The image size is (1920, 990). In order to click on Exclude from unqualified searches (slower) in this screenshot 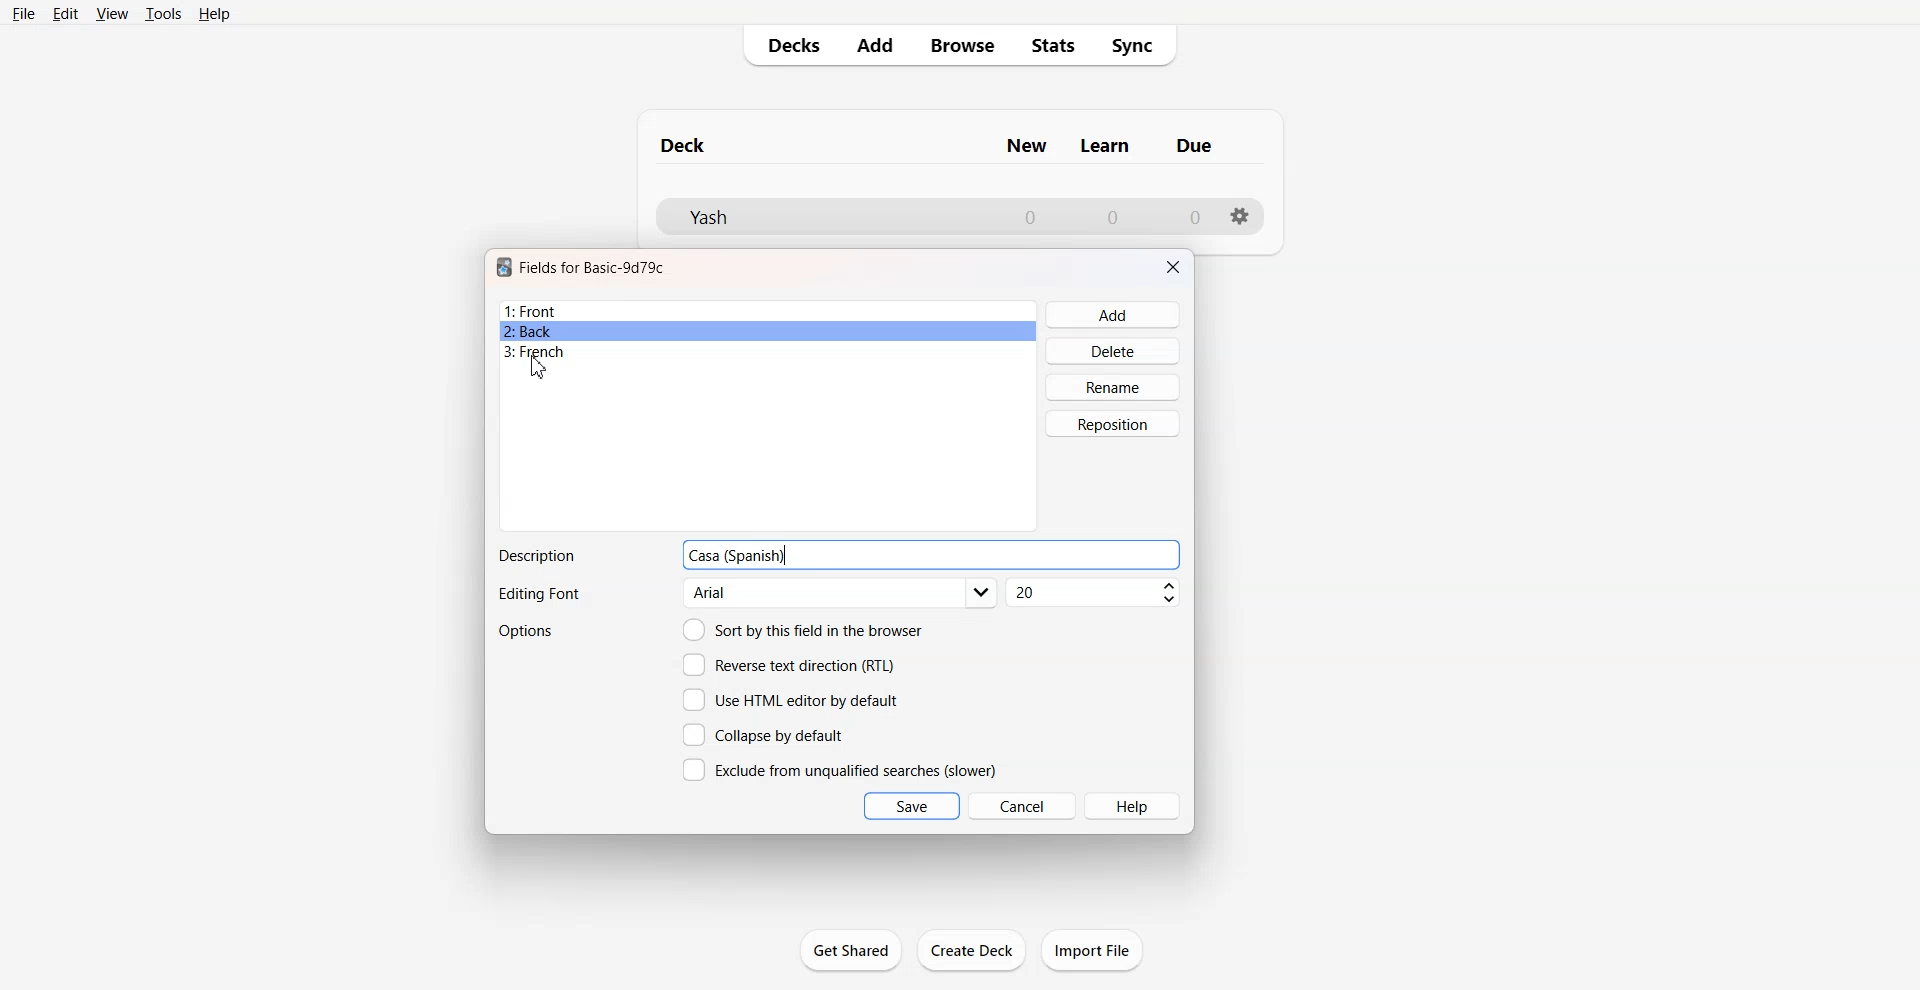, I will do `click(839, 769)`.